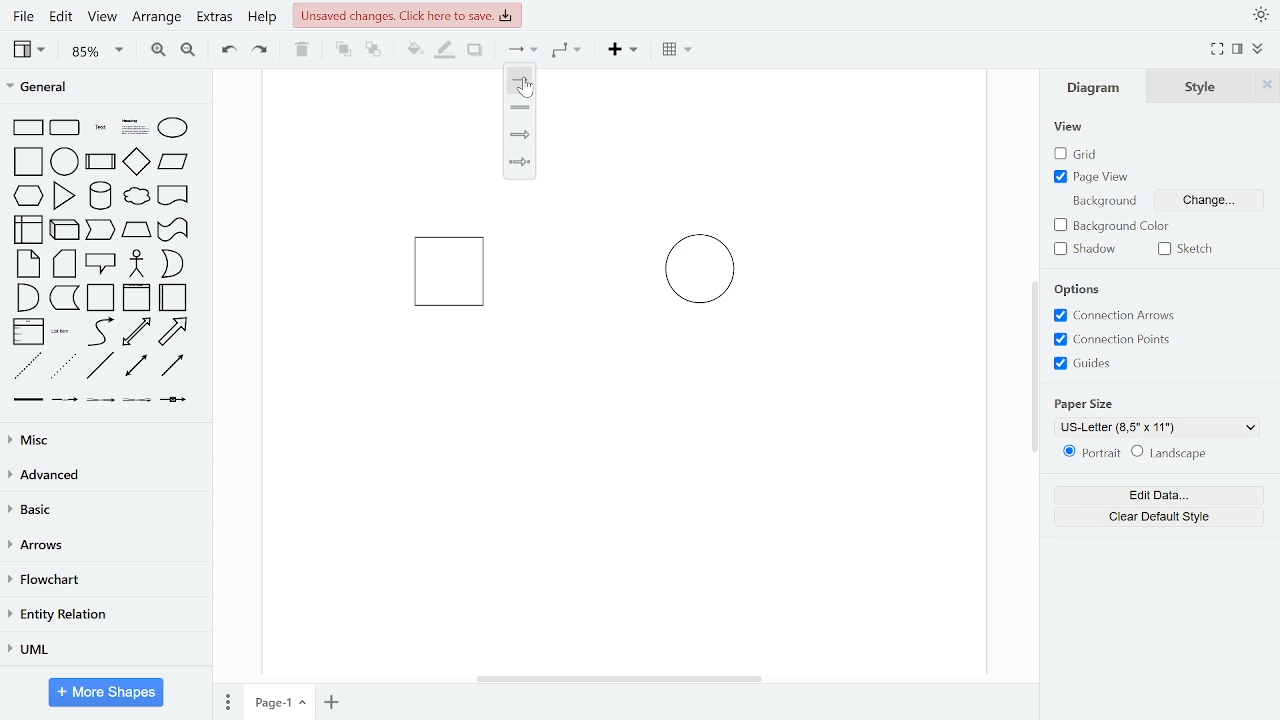 The height and width of the screenshot is (720, 1280). I want to click on zoom in, so click(156, 48).